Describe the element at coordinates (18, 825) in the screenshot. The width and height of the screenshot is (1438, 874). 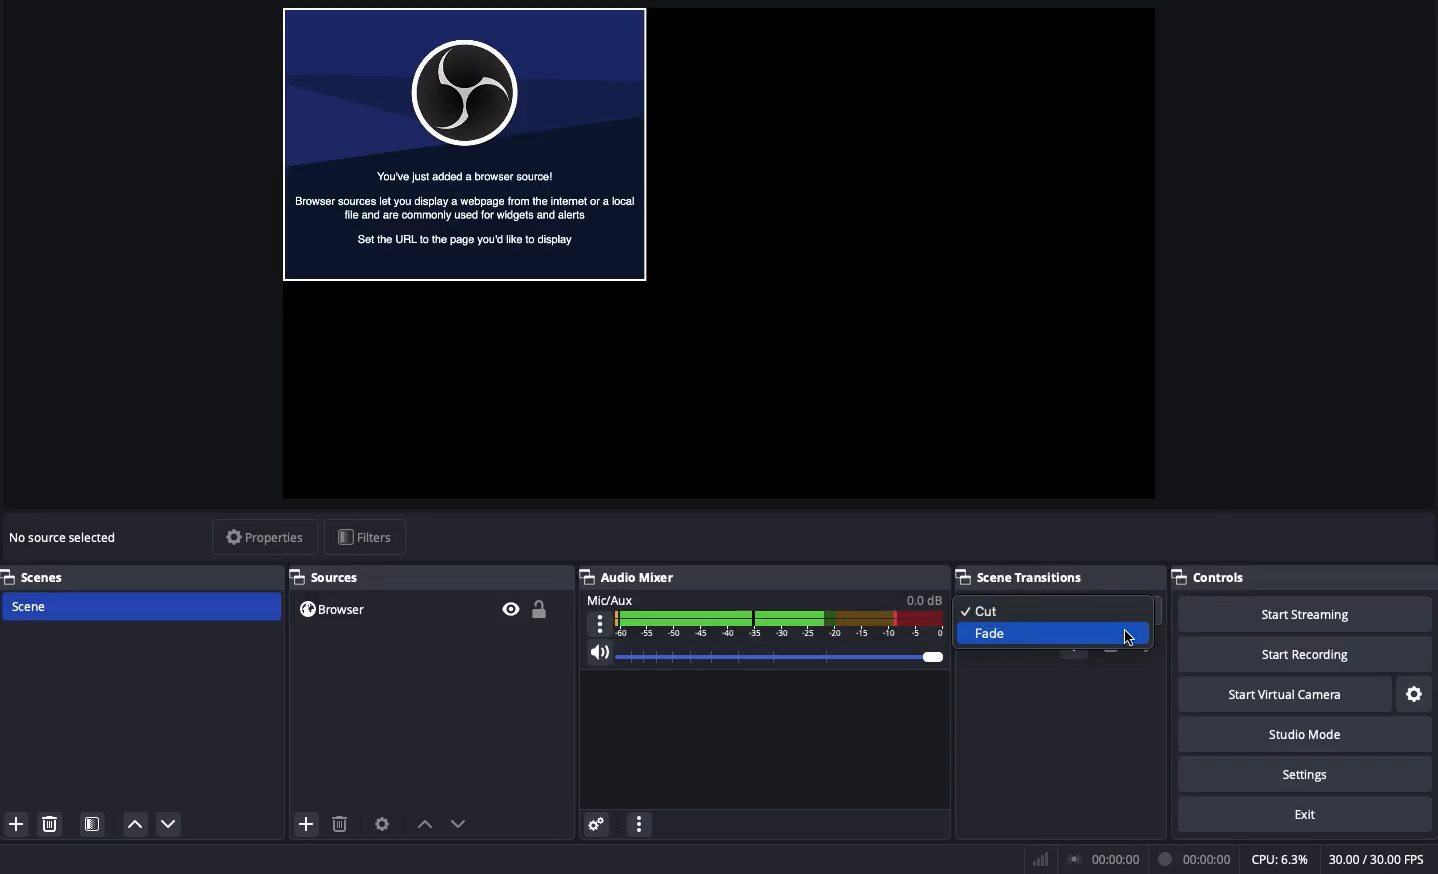
I see `Add` at that location.